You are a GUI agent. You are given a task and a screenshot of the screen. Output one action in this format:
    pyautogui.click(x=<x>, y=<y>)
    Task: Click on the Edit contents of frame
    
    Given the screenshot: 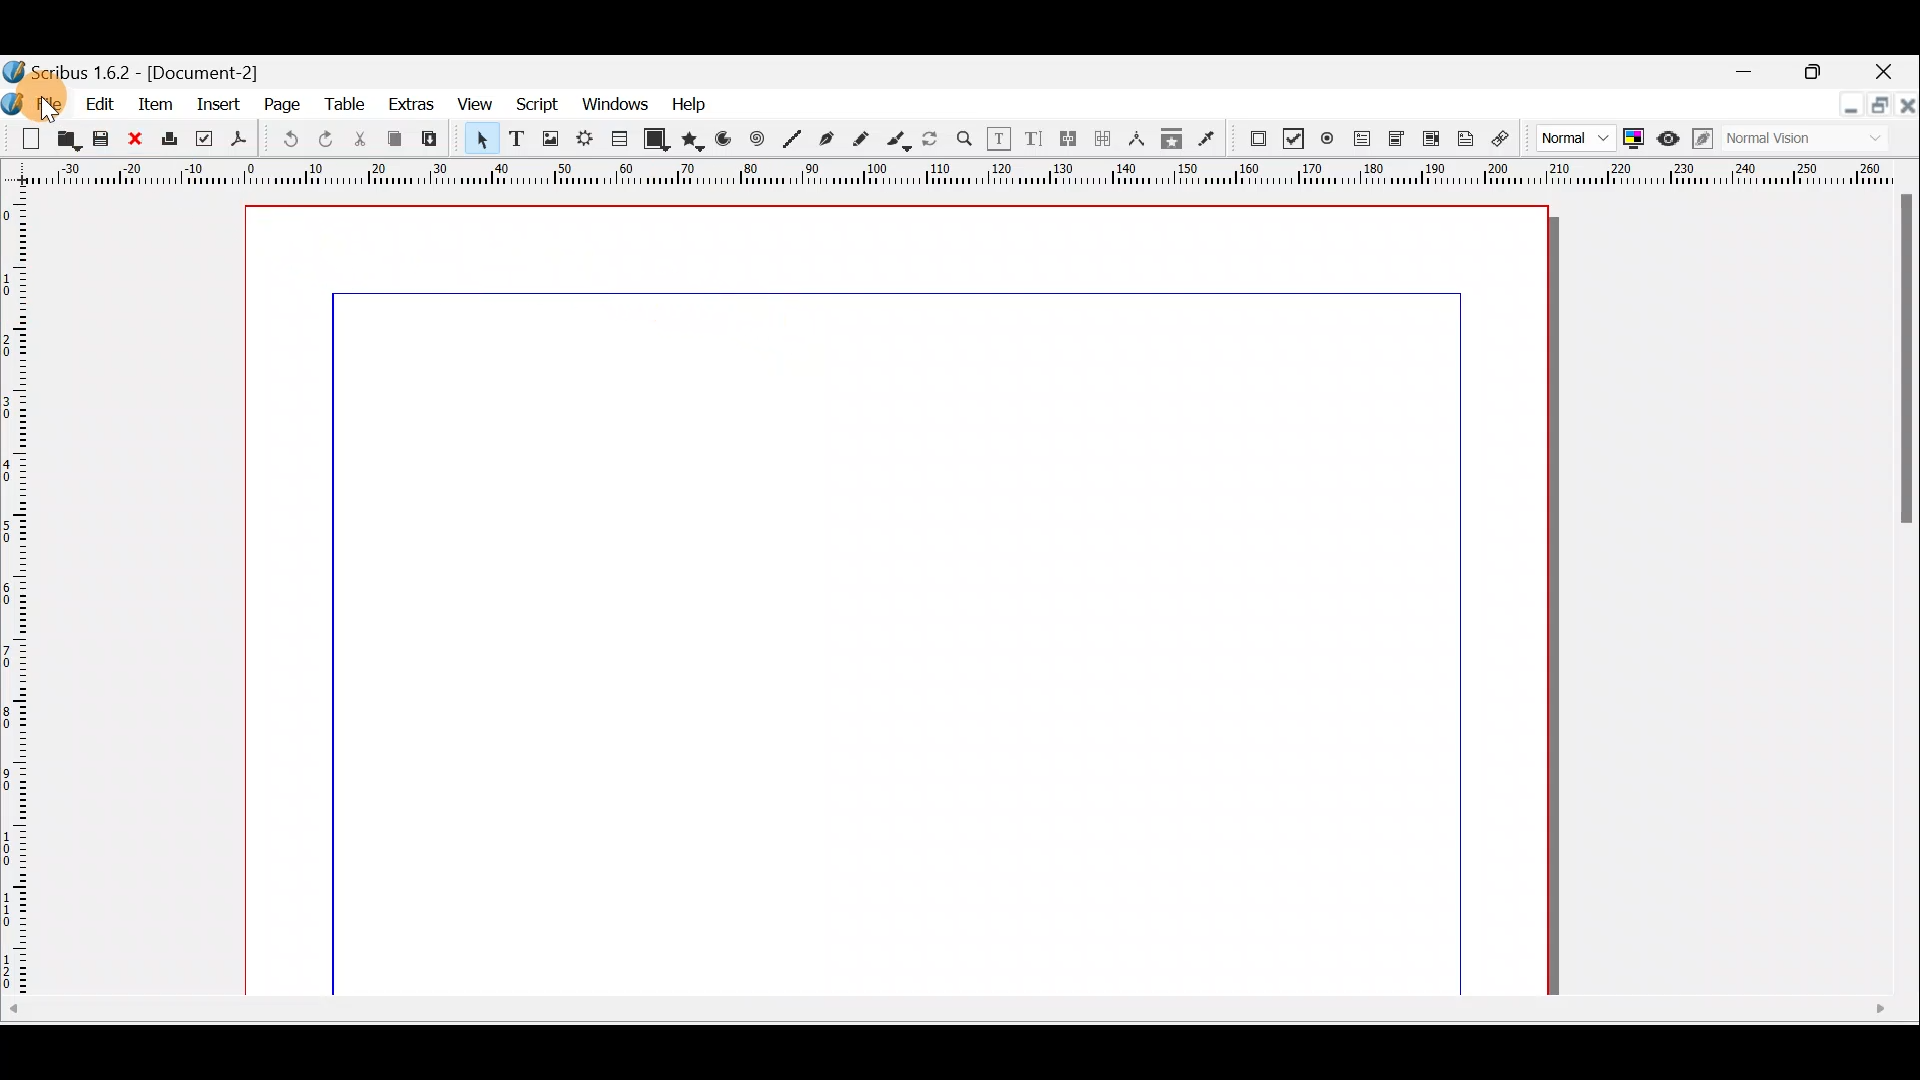 What is the action you would take?
    pyautogui.click(x=1001, y=140)
    